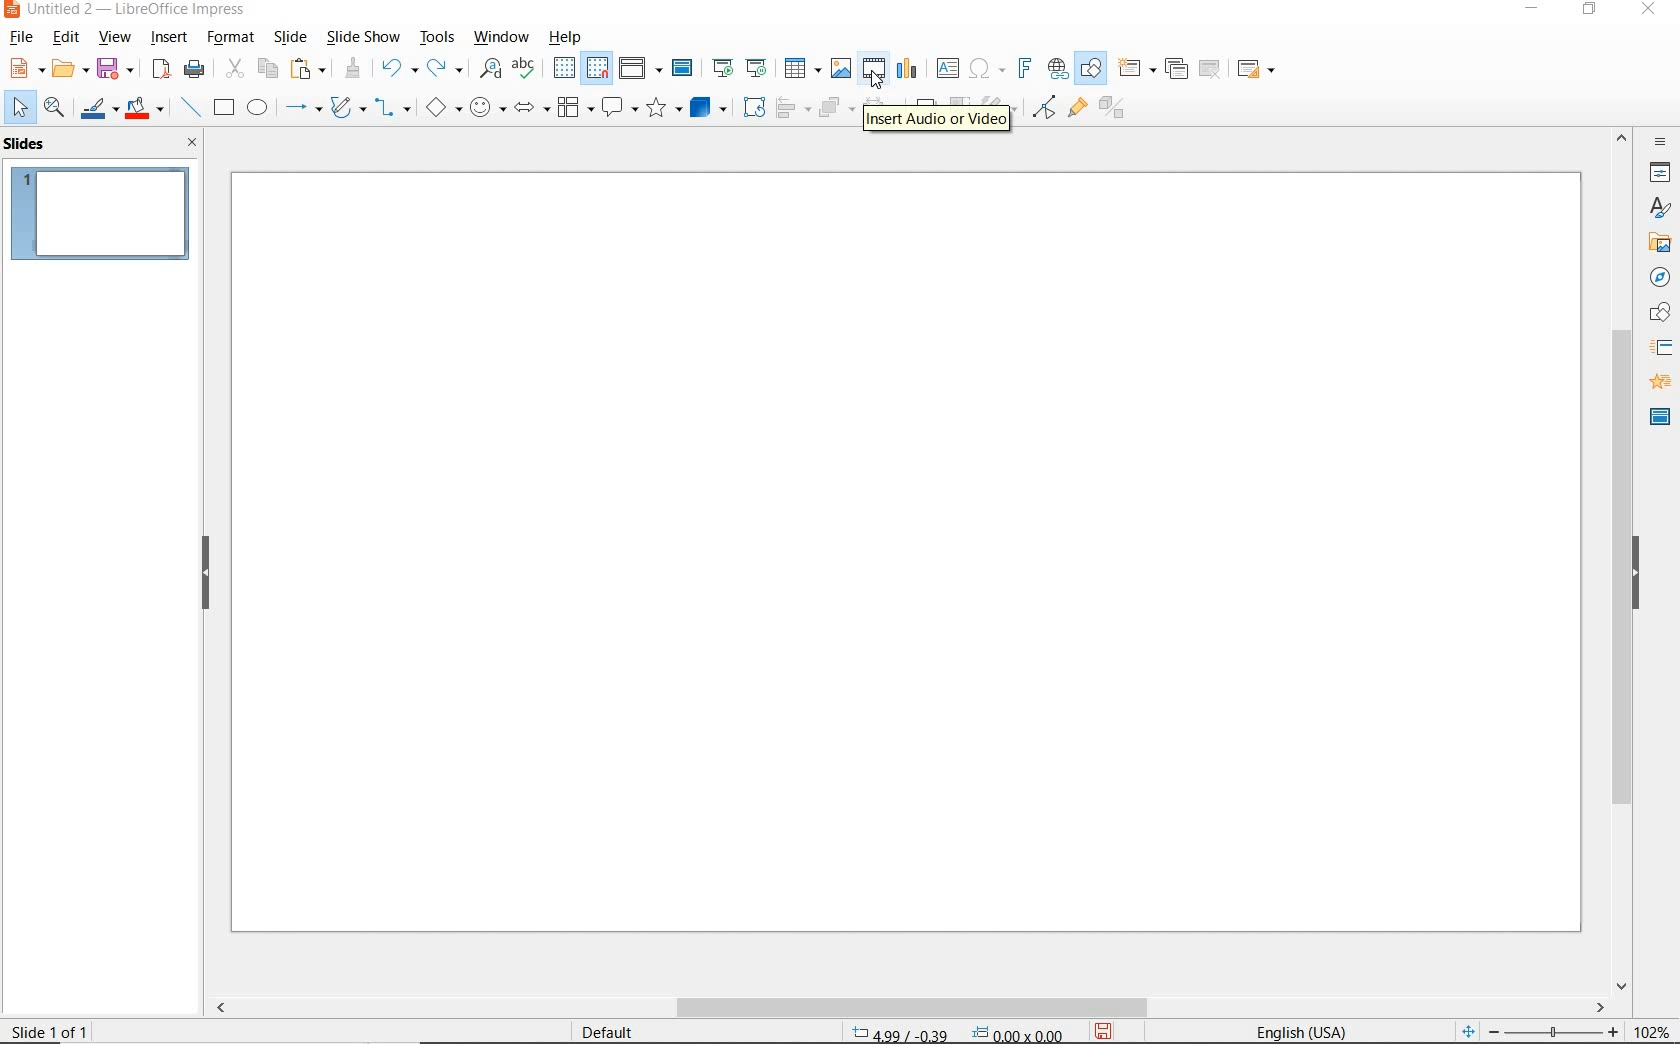 The height and width of the screenshot is (1044, 1680). Describe the element at coordinates (792, 109) in the screenshot. I see `ALIGN OBJECTS` at that location.